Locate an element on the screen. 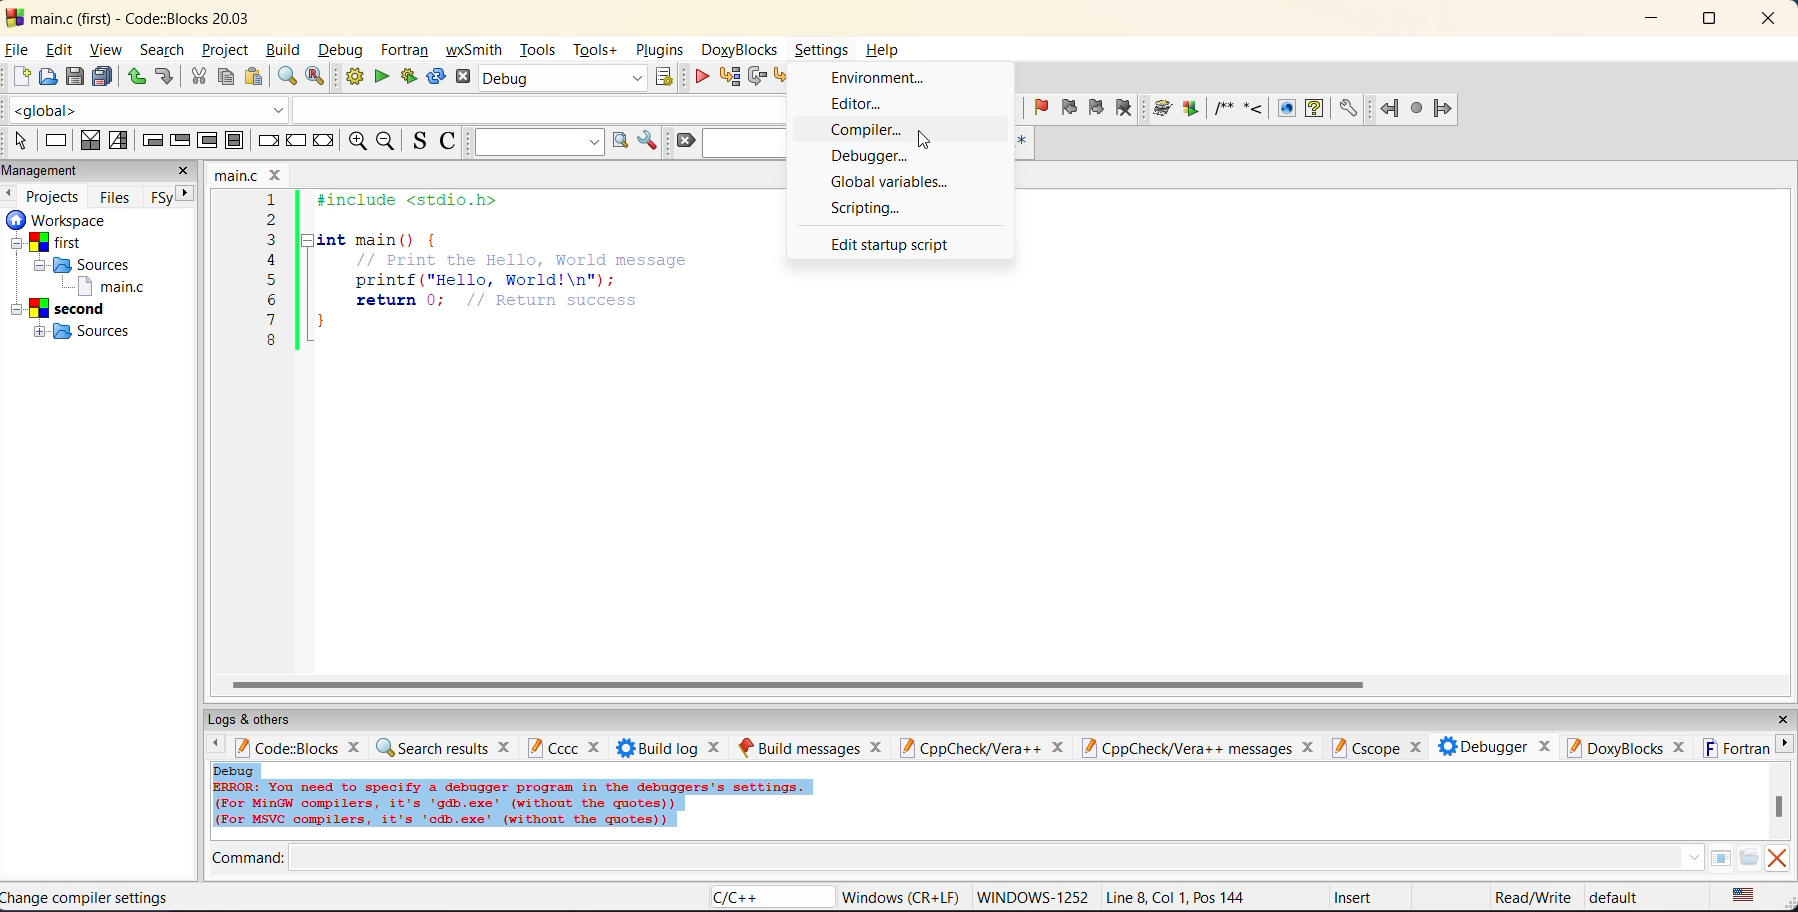  Cursor is located at coordinates (929, 141).